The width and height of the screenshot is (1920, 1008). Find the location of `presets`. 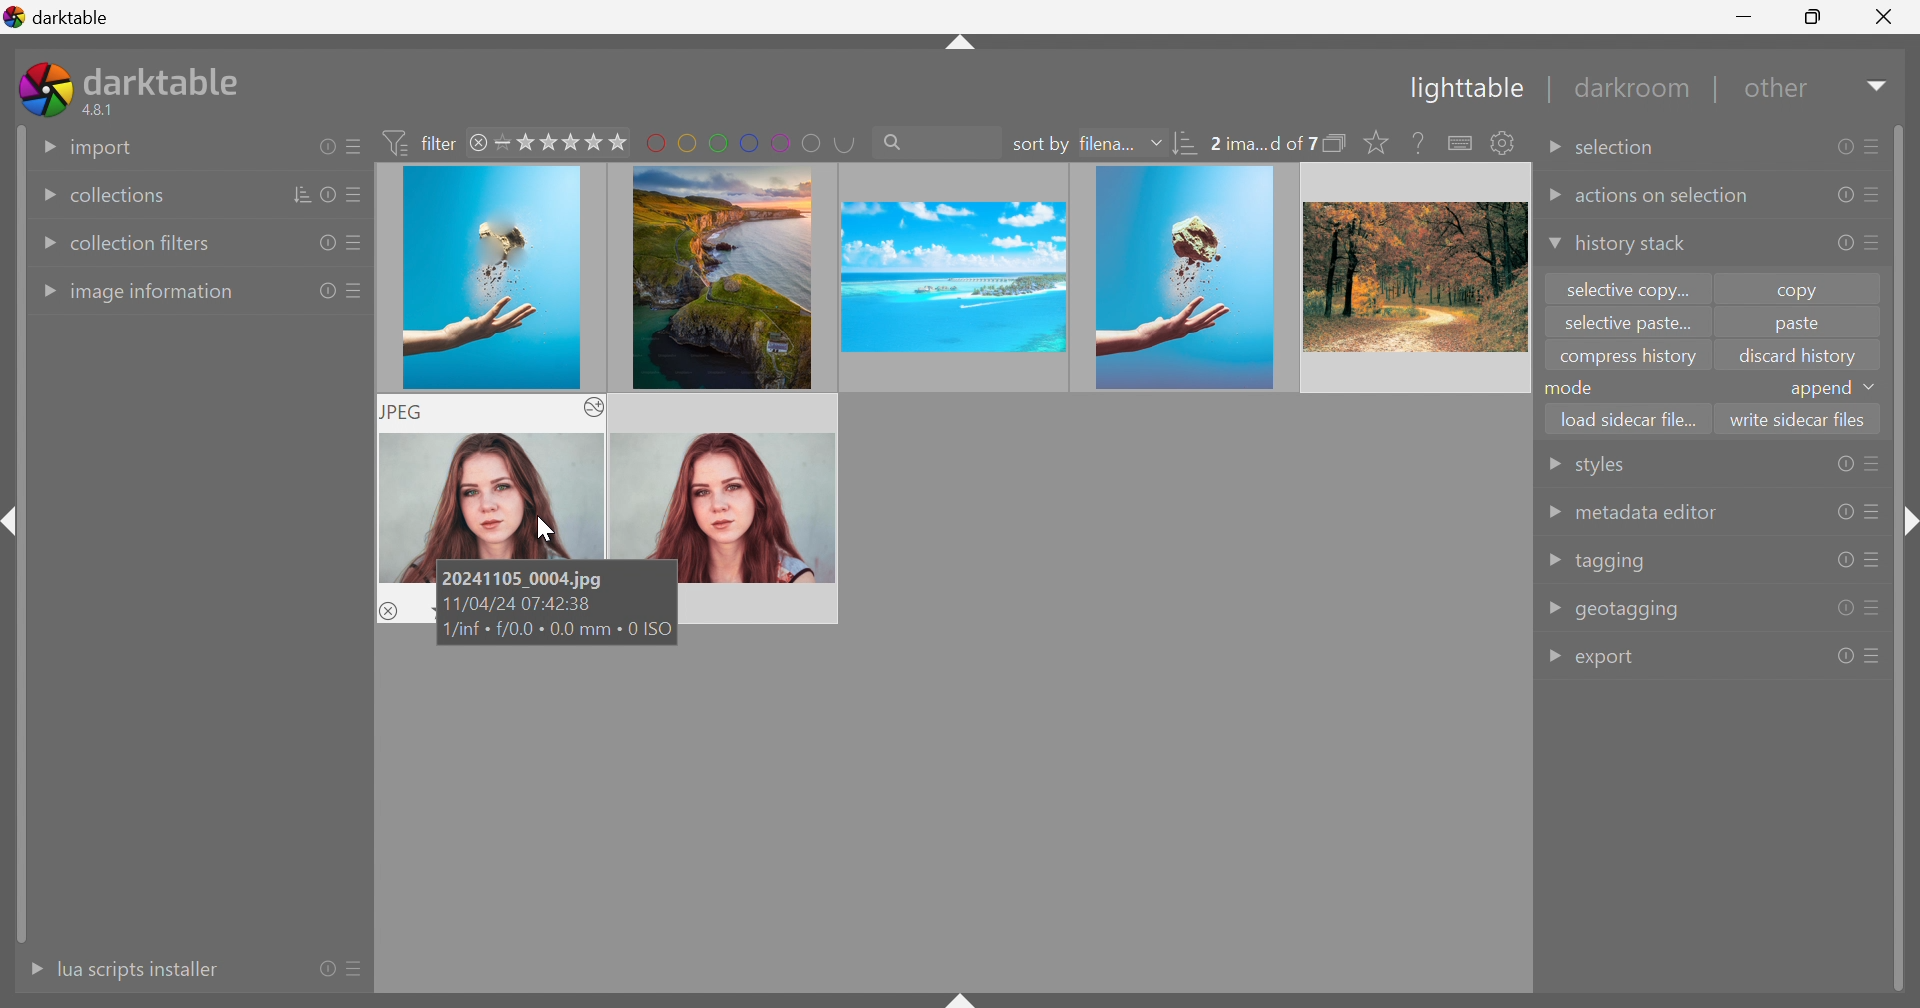

presets is located at coordinates (351, 246).